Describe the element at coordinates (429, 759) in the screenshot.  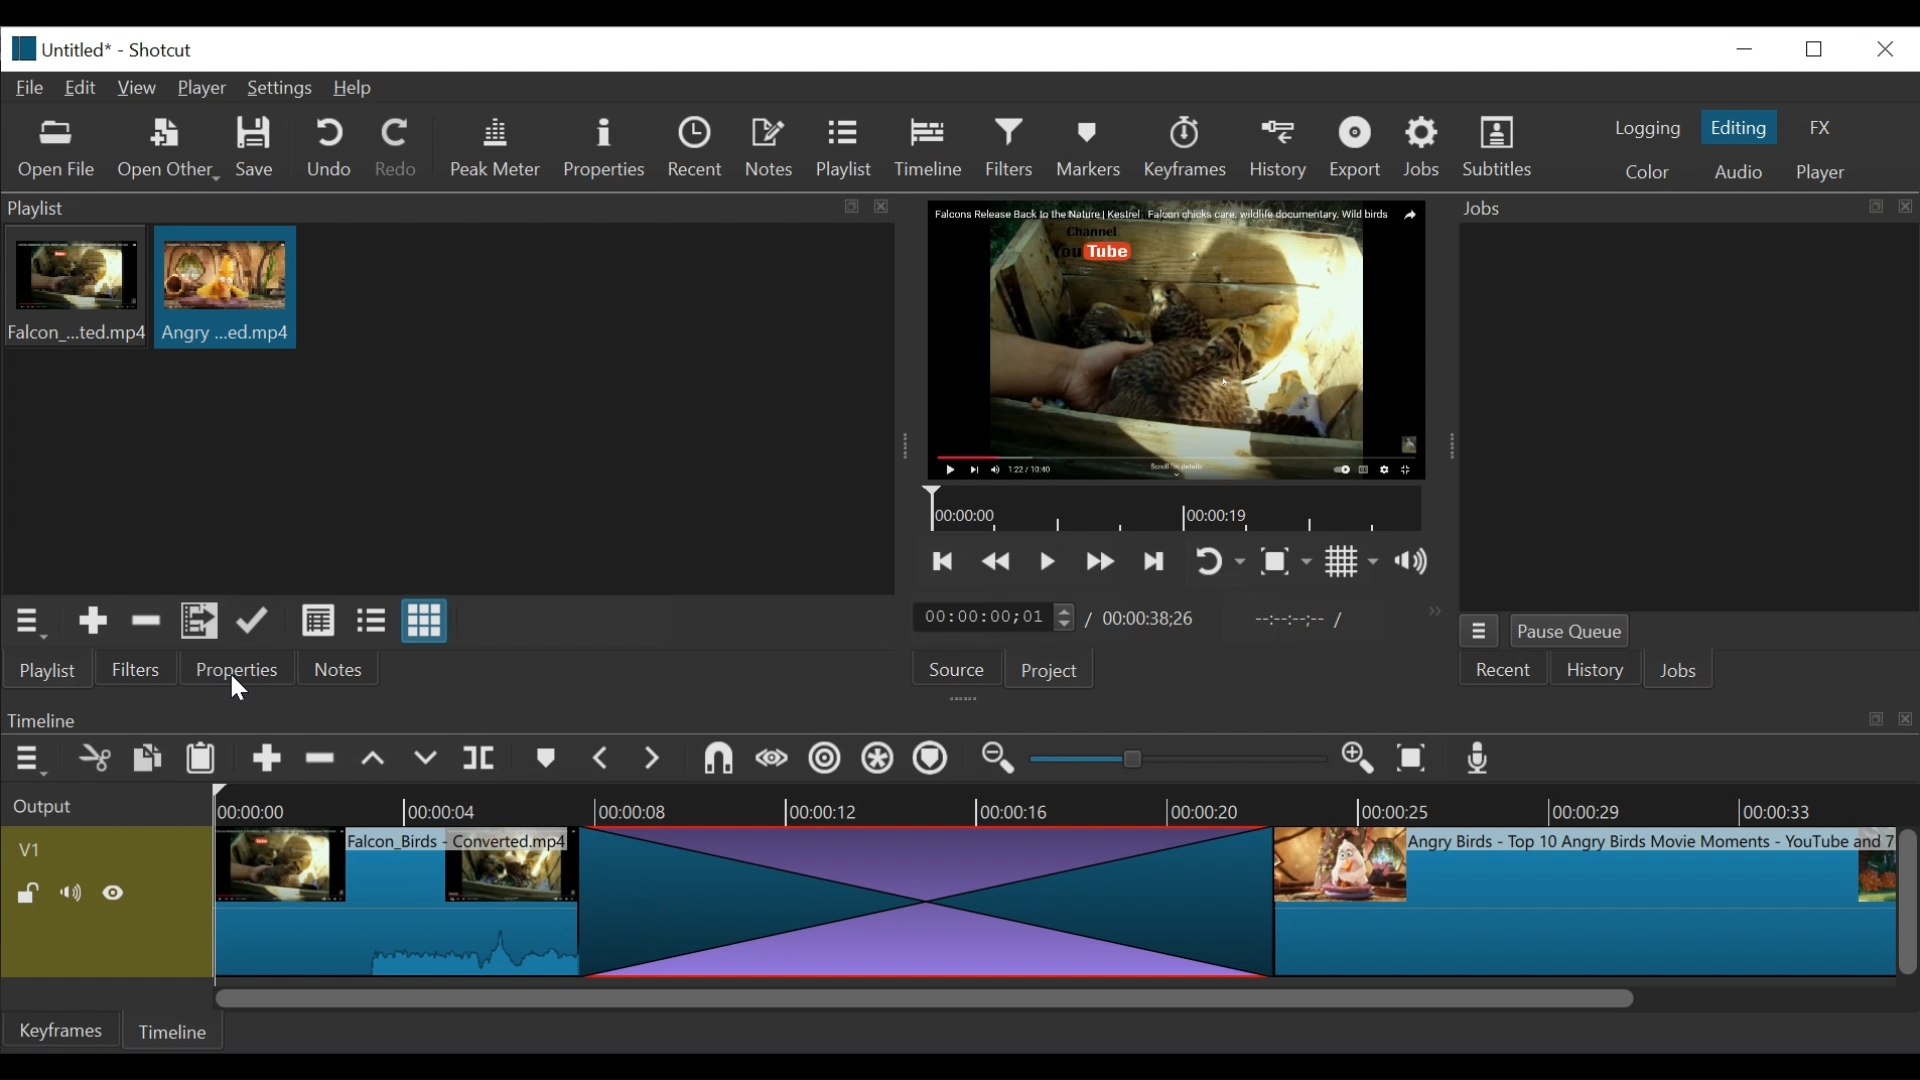
I see `overwrite` at that location.